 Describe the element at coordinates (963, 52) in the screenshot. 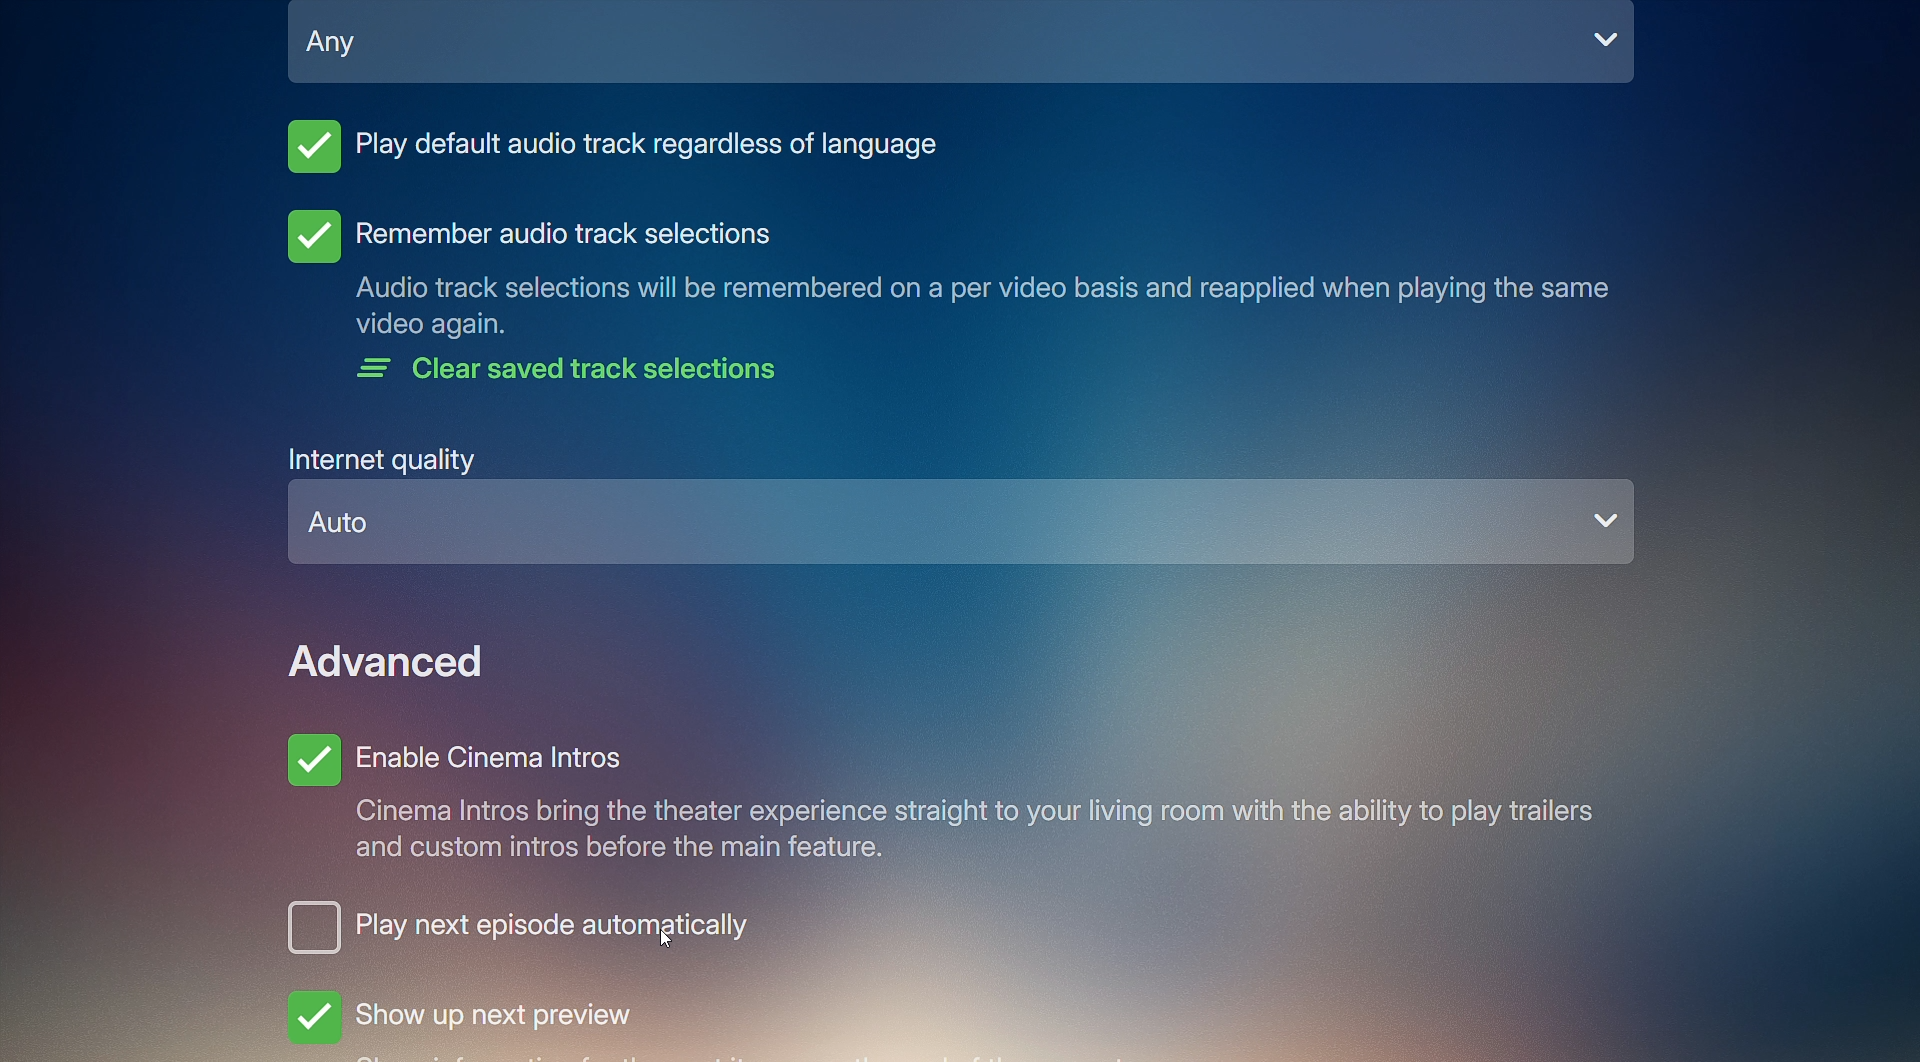

I see `Any` at that location.